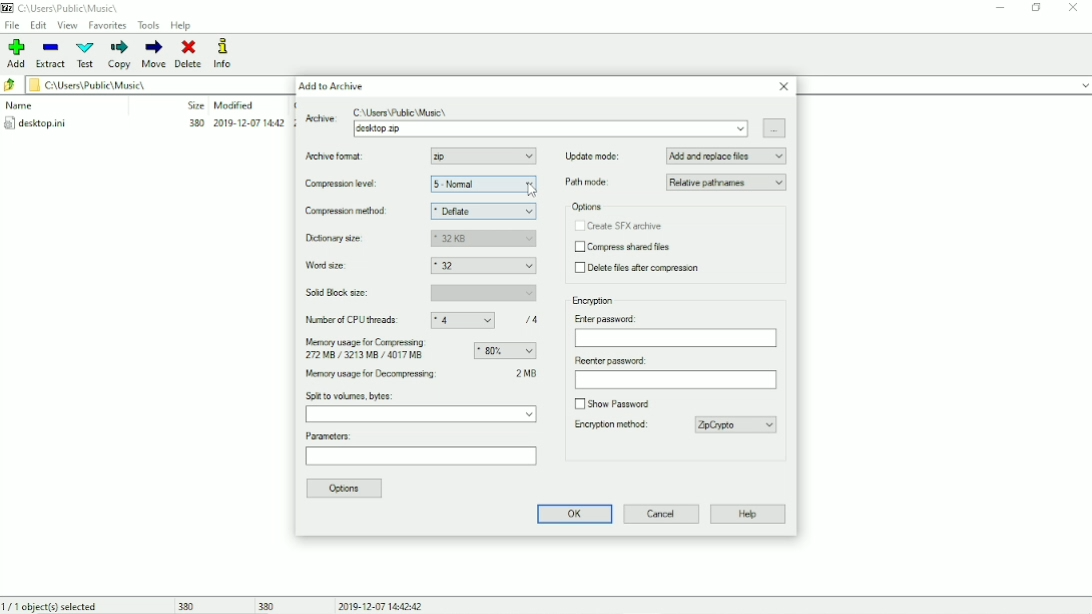 The width and height of the screenshot is (1092, 614). What do you see at coordinates (738, 425) in the screenshot?
I see `ZipCrypto` at bounding box center [738, 425].